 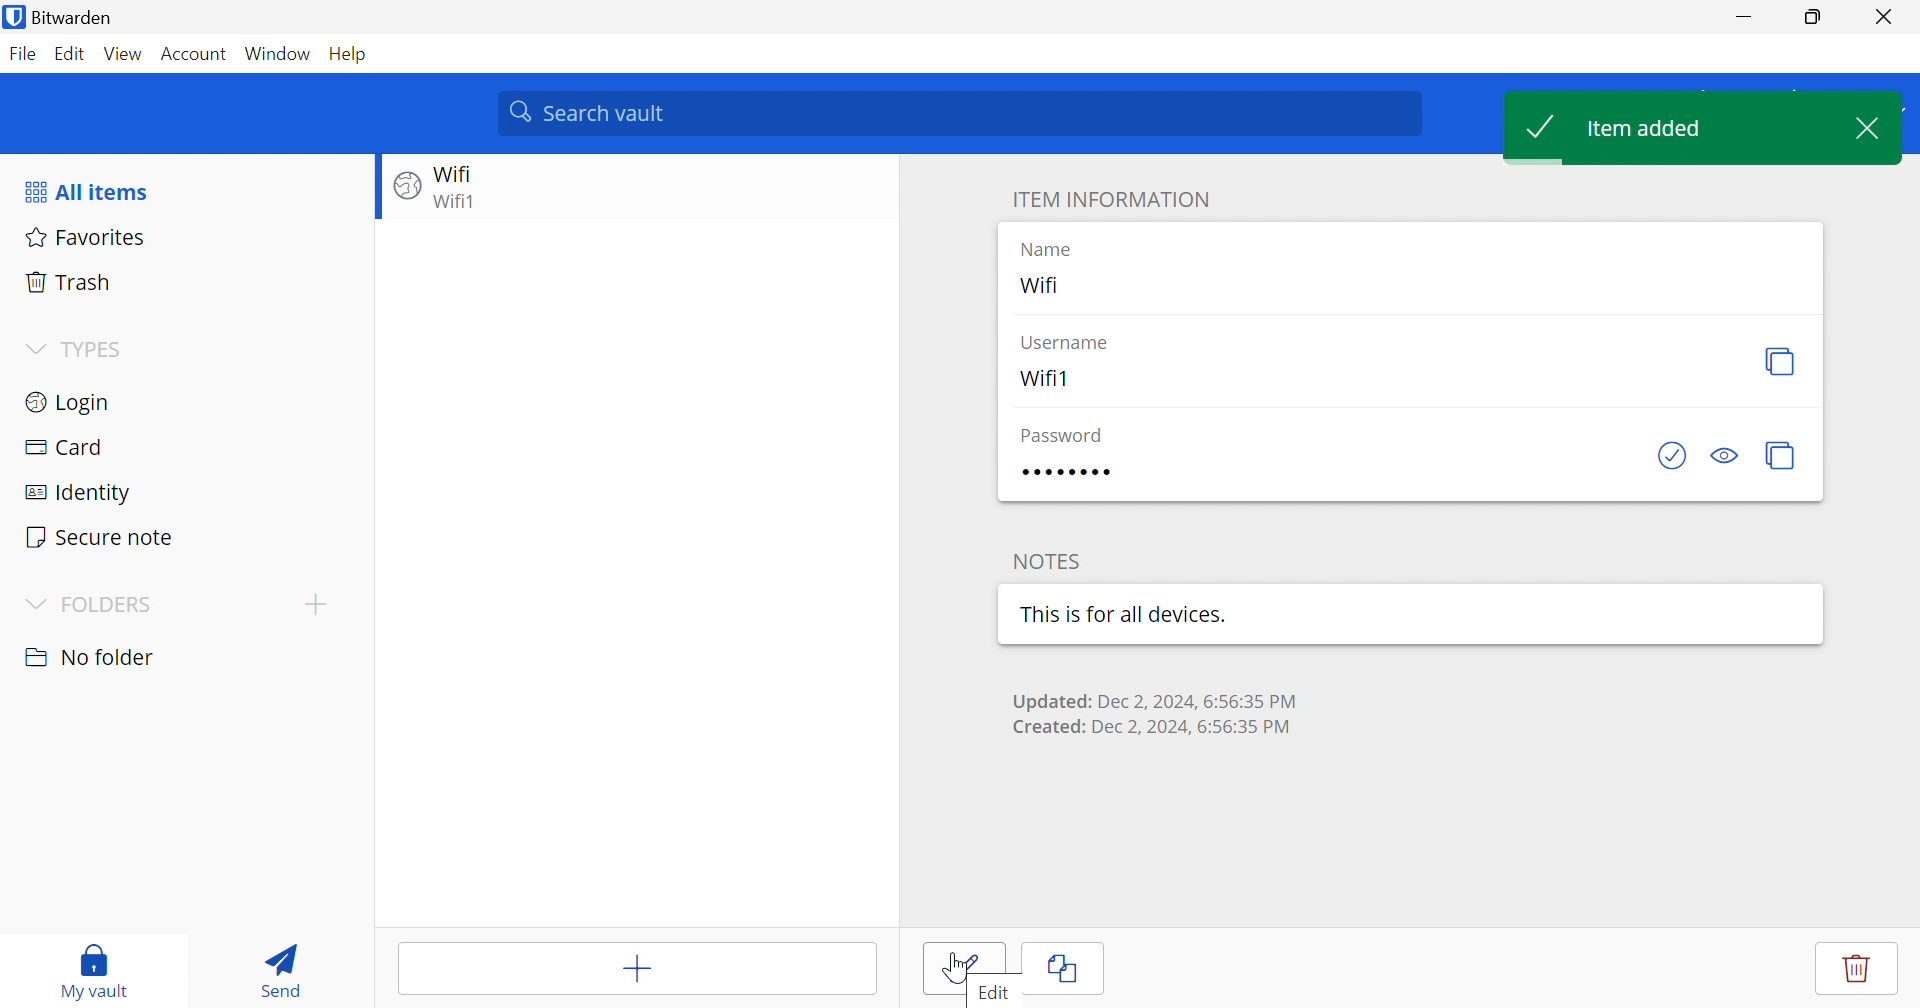 What do you see at coordinates (1061, 966) in the screenshot?
I see `Clone` at bounding box center [1061, 966].